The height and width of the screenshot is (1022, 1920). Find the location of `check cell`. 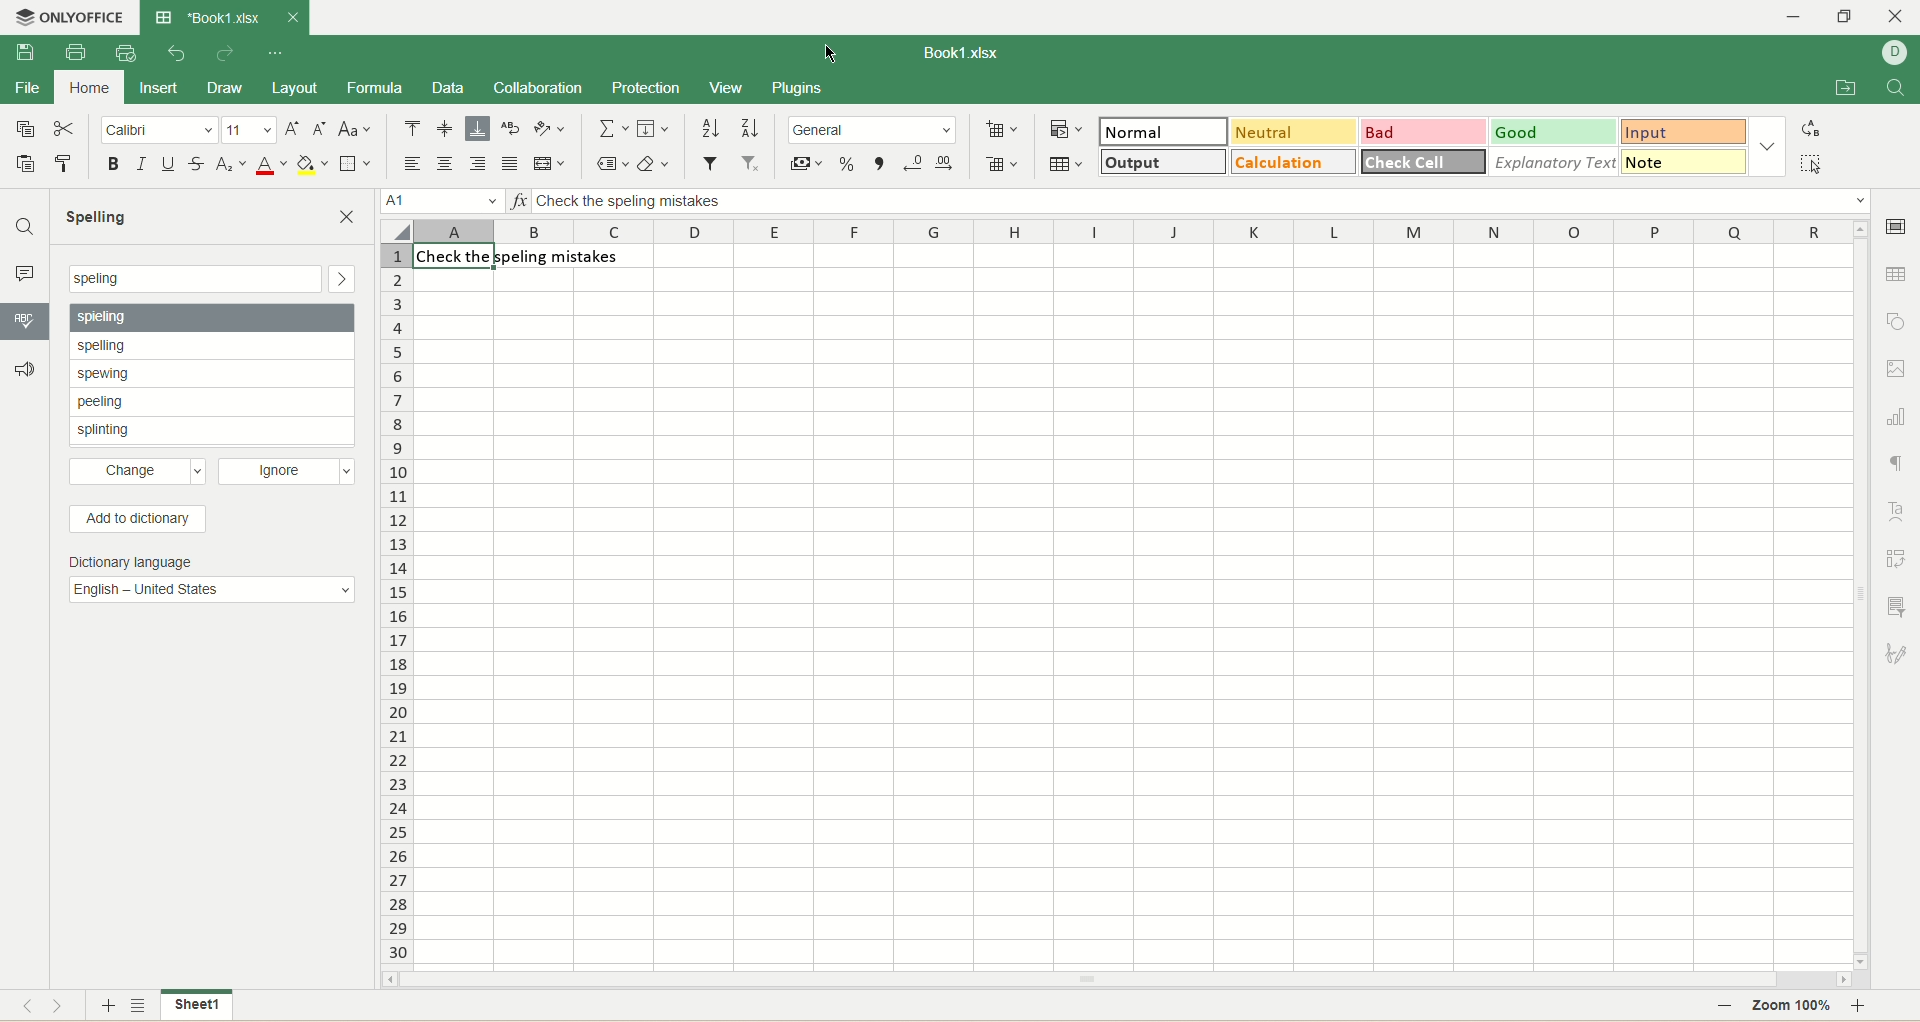

check cell is located at coordinates (1423, 162).